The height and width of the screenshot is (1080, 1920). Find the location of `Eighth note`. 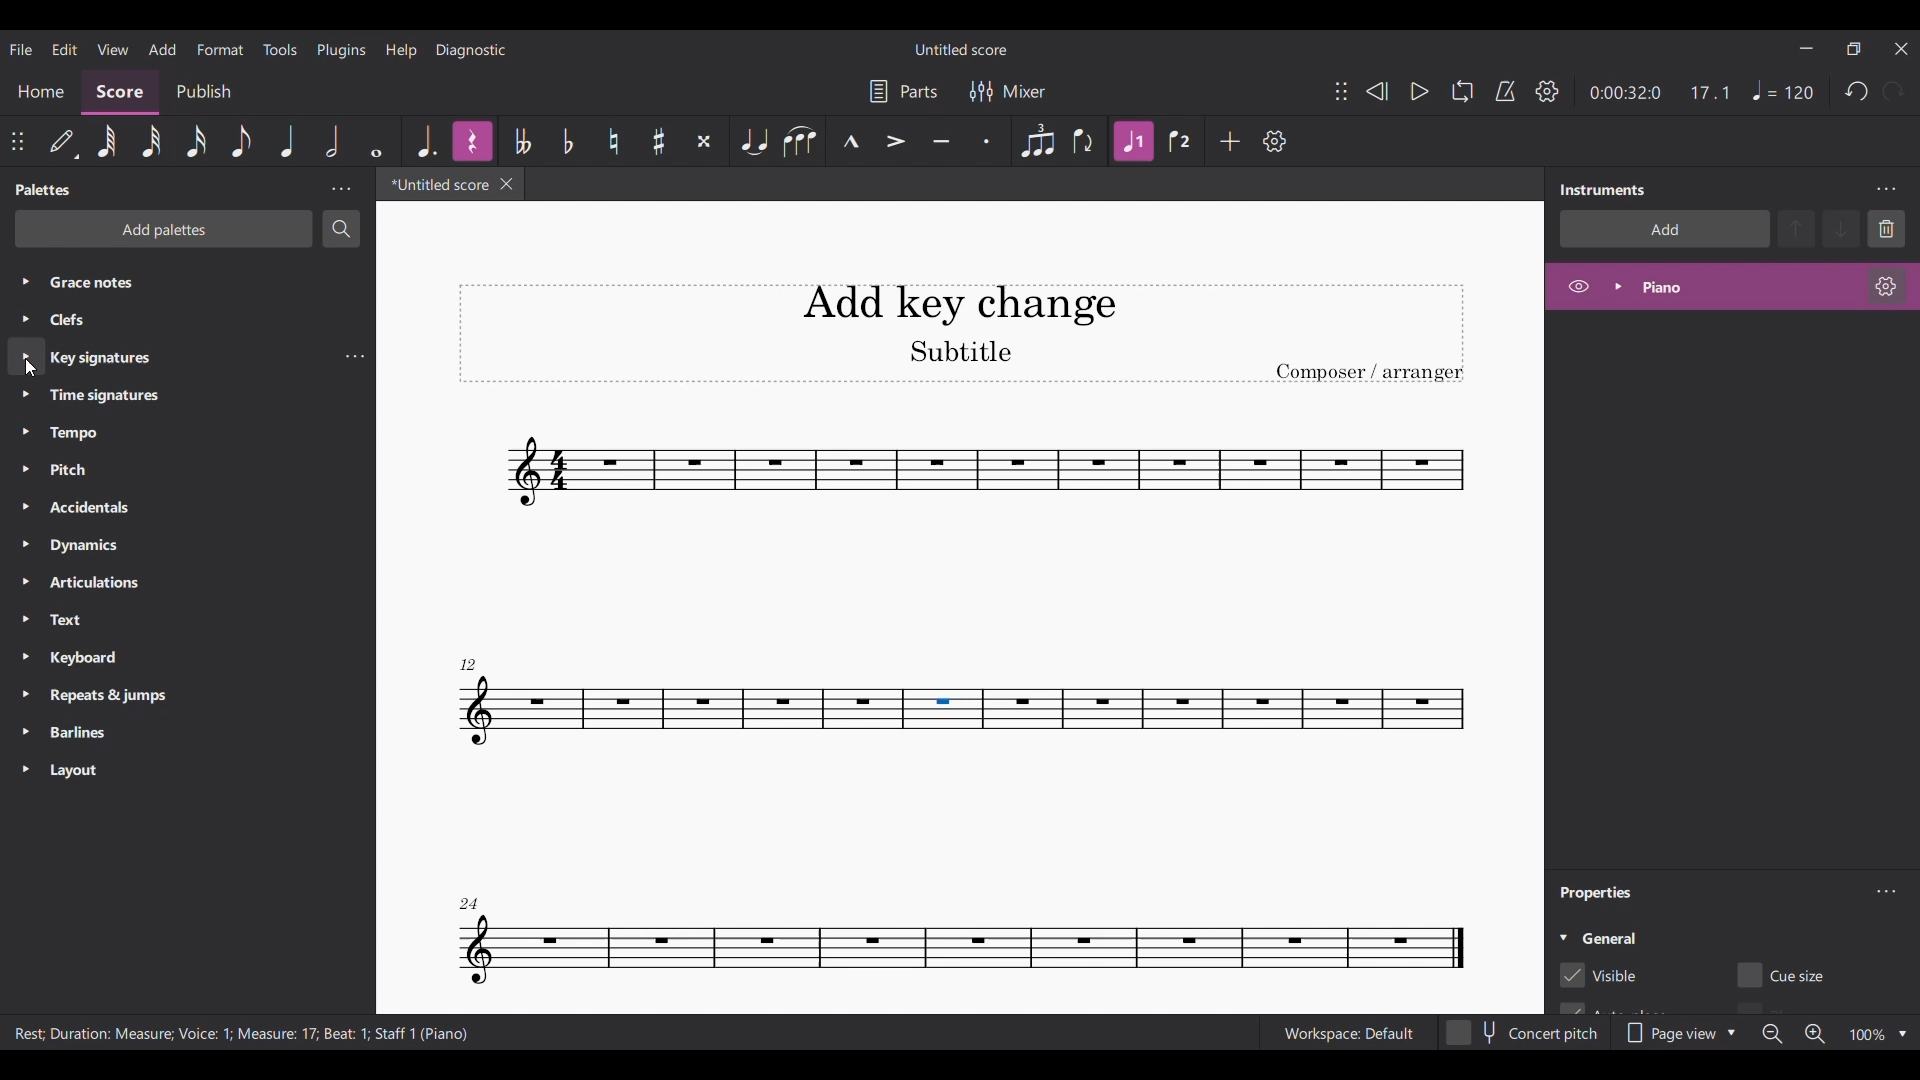

Eighth note is located at coordinates (241, 142).